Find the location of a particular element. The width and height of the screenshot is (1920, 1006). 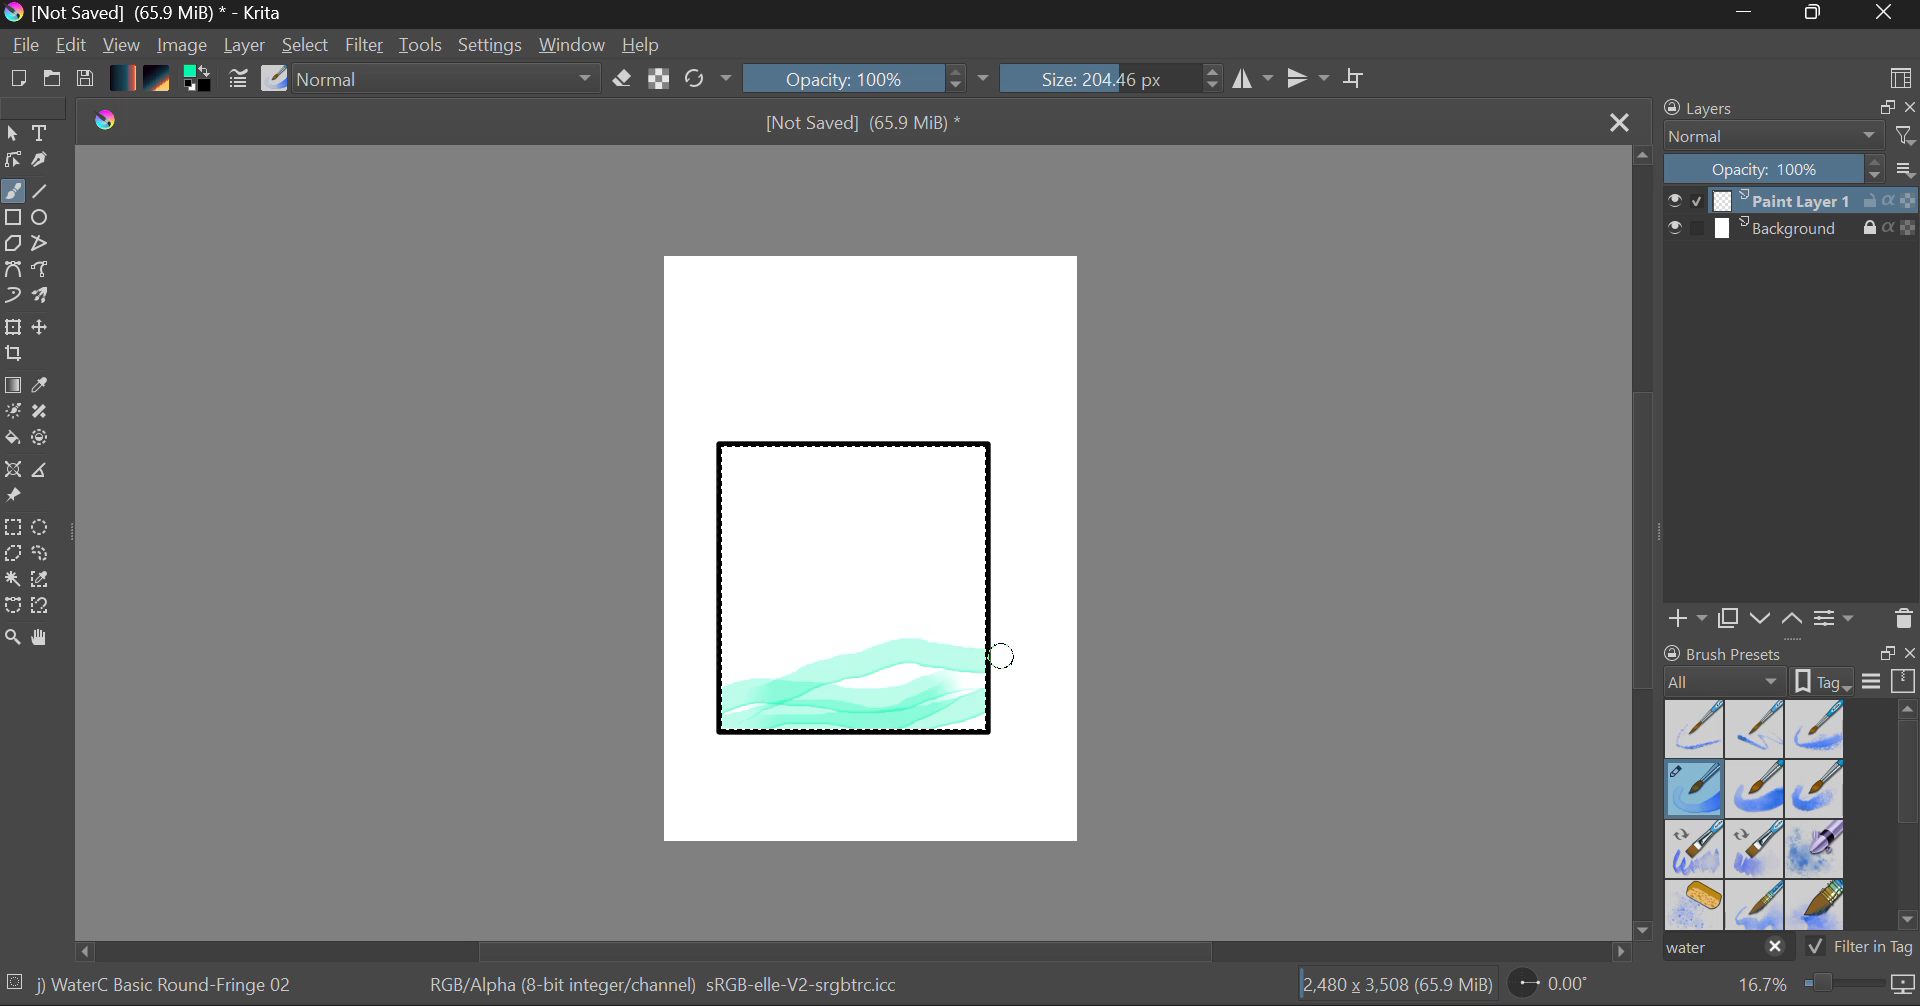

Water C - Special Splats is located at coordinates (1696, 905).